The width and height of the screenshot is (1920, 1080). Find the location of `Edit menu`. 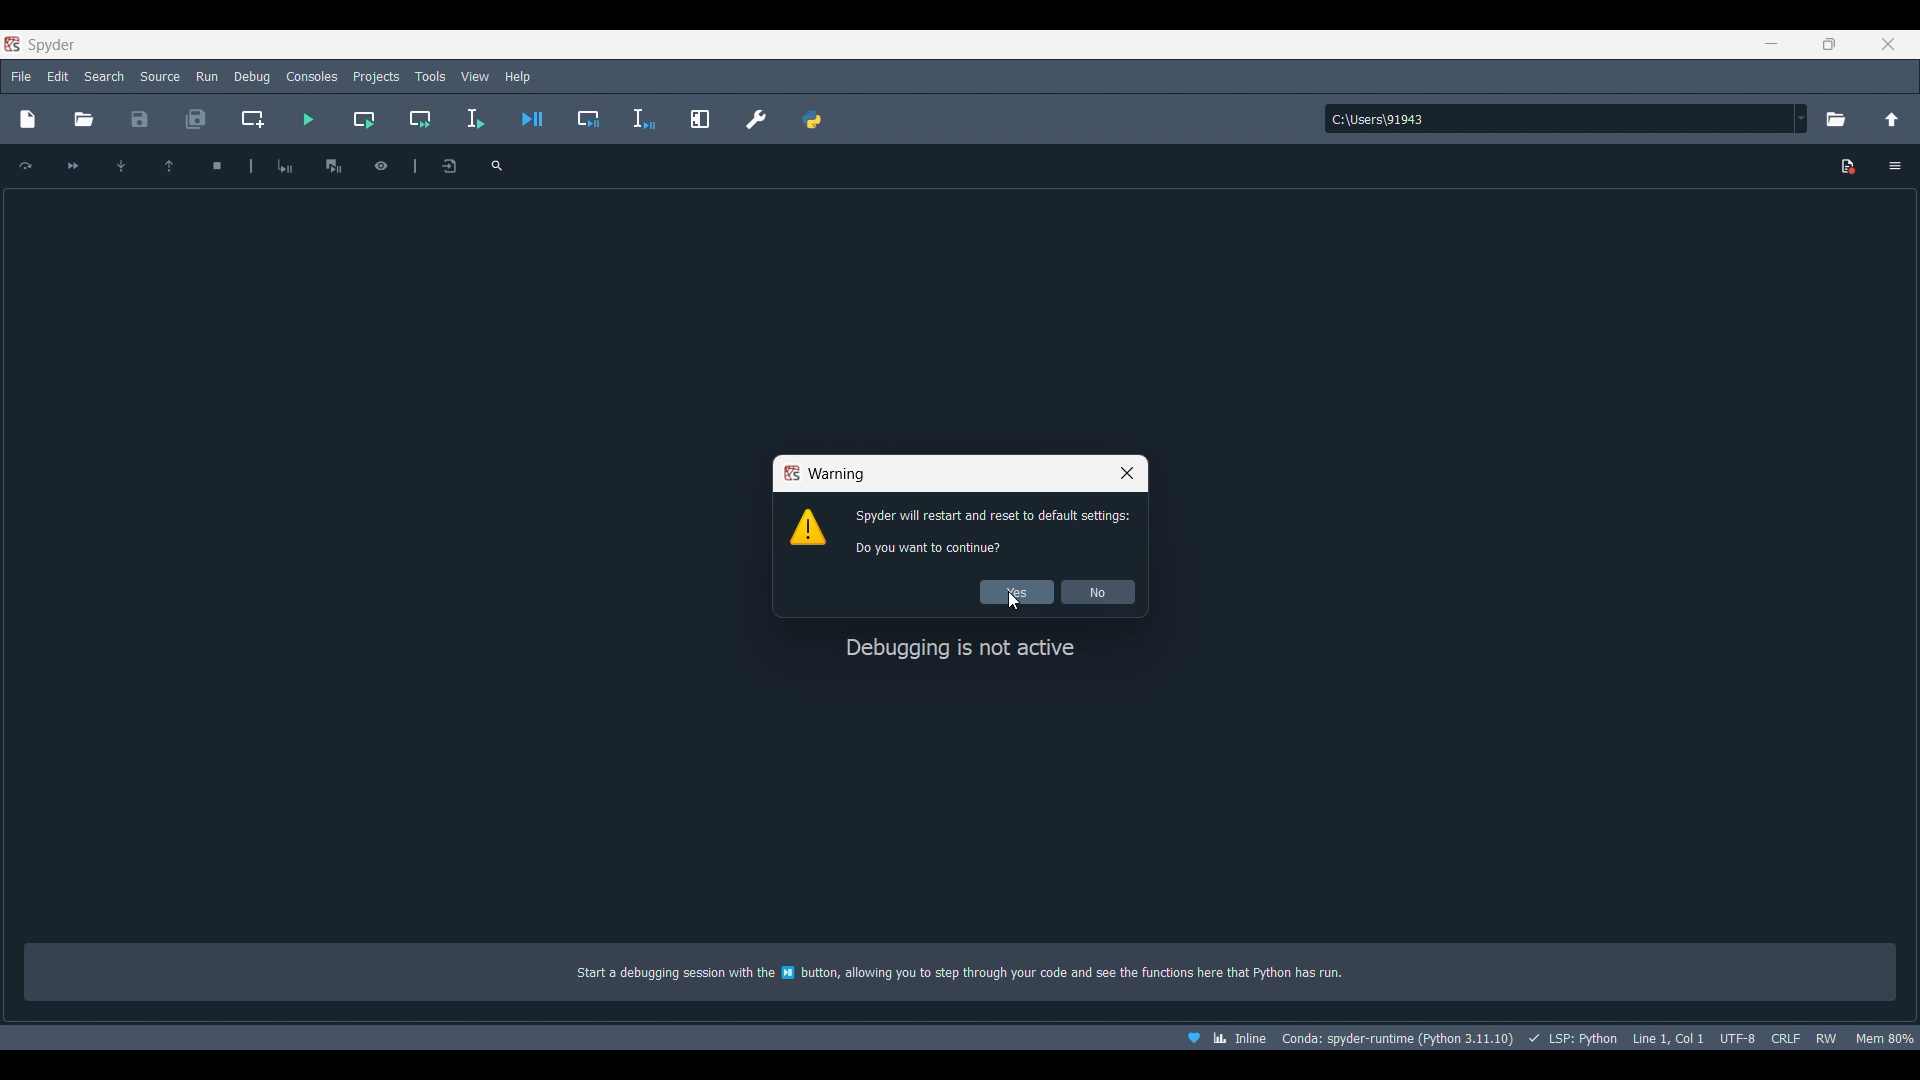

Edit menu is located at coordinates (59, 77).